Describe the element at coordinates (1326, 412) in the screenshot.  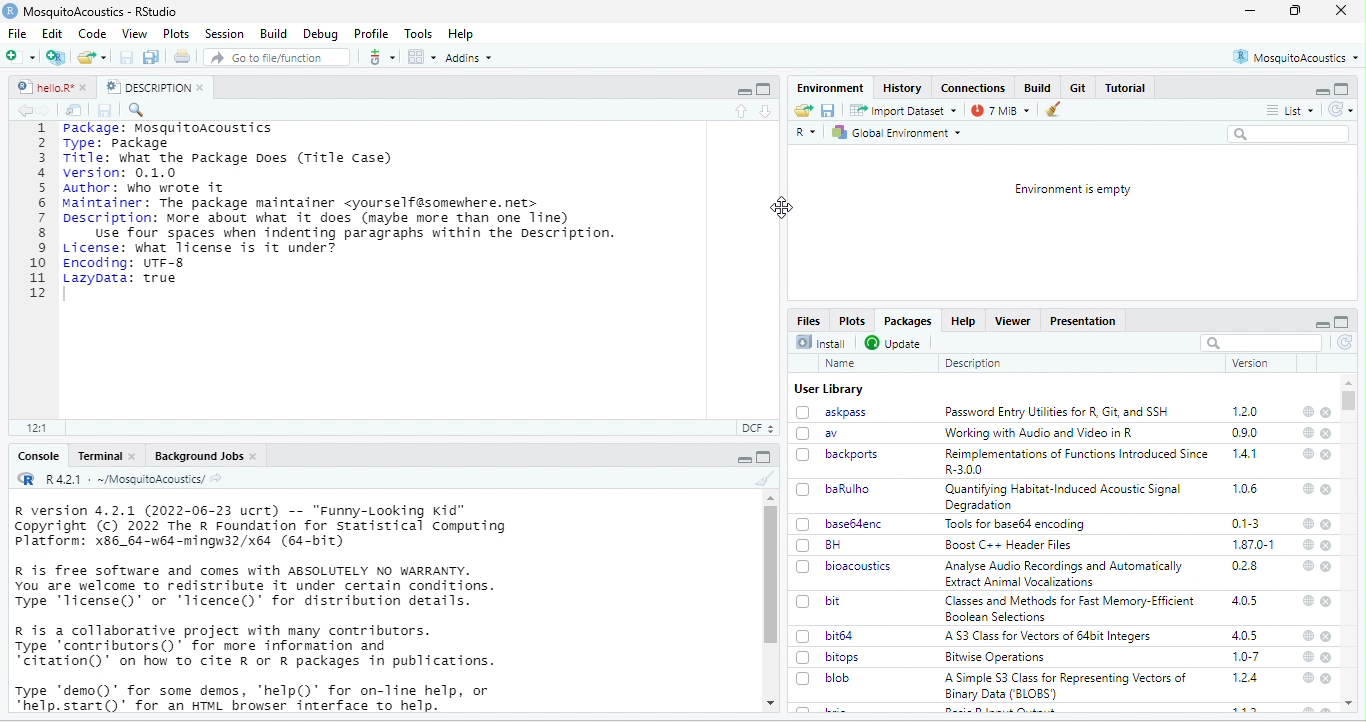
I see `close` at that location.